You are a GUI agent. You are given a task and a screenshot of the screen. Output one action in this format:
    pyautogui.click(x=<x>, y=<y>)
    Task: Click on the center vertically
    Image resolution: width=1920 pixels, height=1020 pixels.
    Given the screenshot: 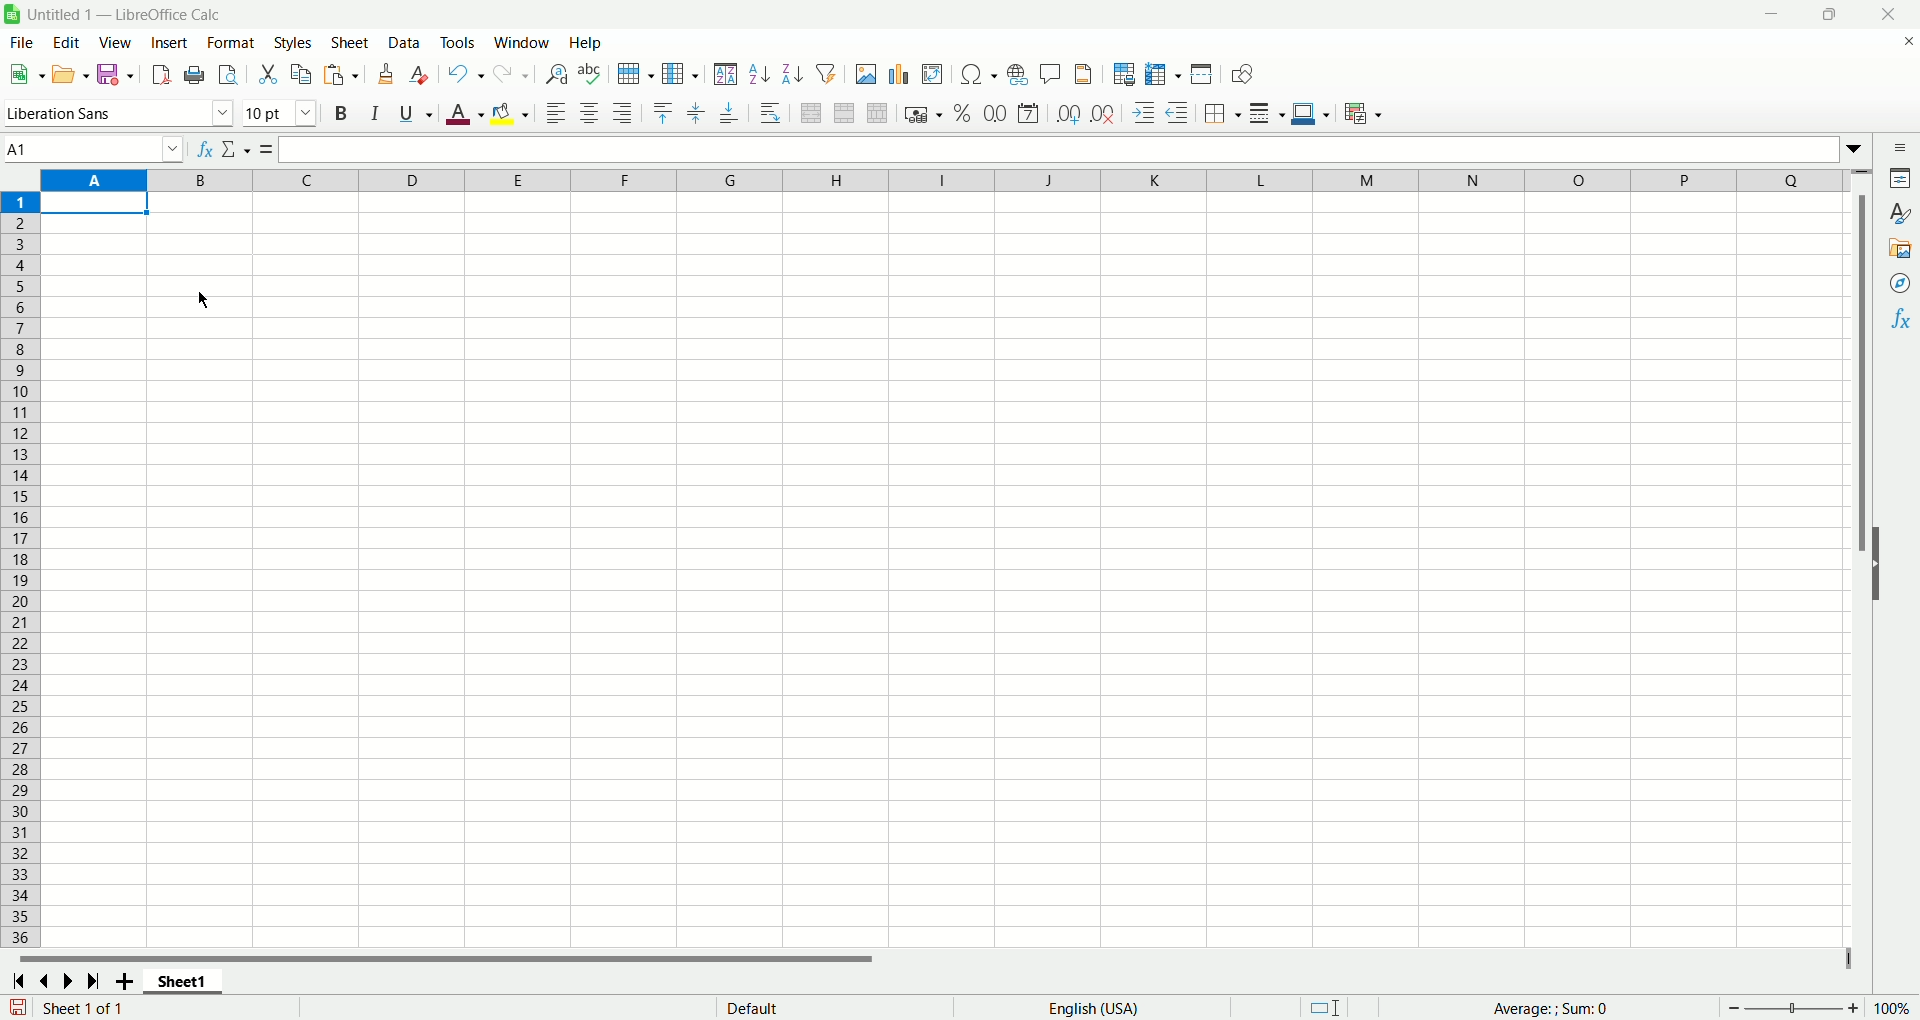 What is the action you would take?
    pyautogui.click(x=698, y=111)
    